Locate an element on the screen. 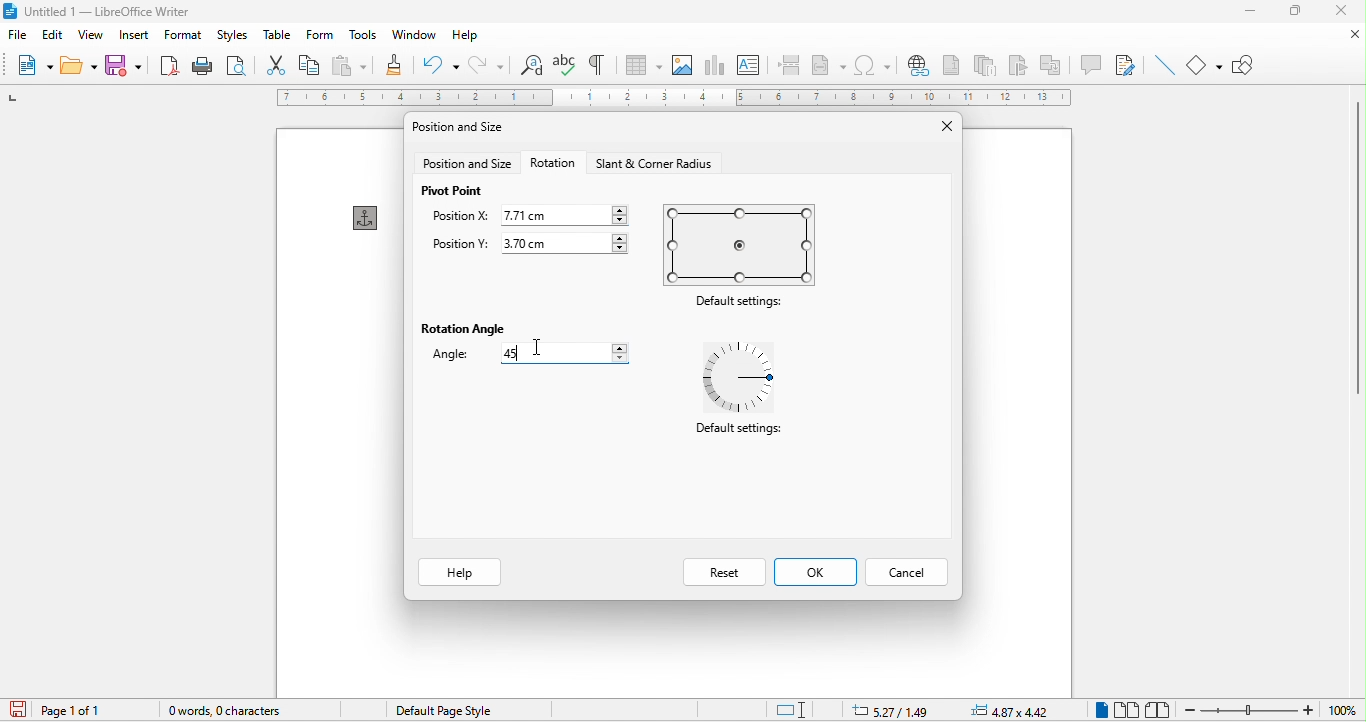 The height and width of the screenshot is (722, 1366). reset is located at coordinates (724, 572).